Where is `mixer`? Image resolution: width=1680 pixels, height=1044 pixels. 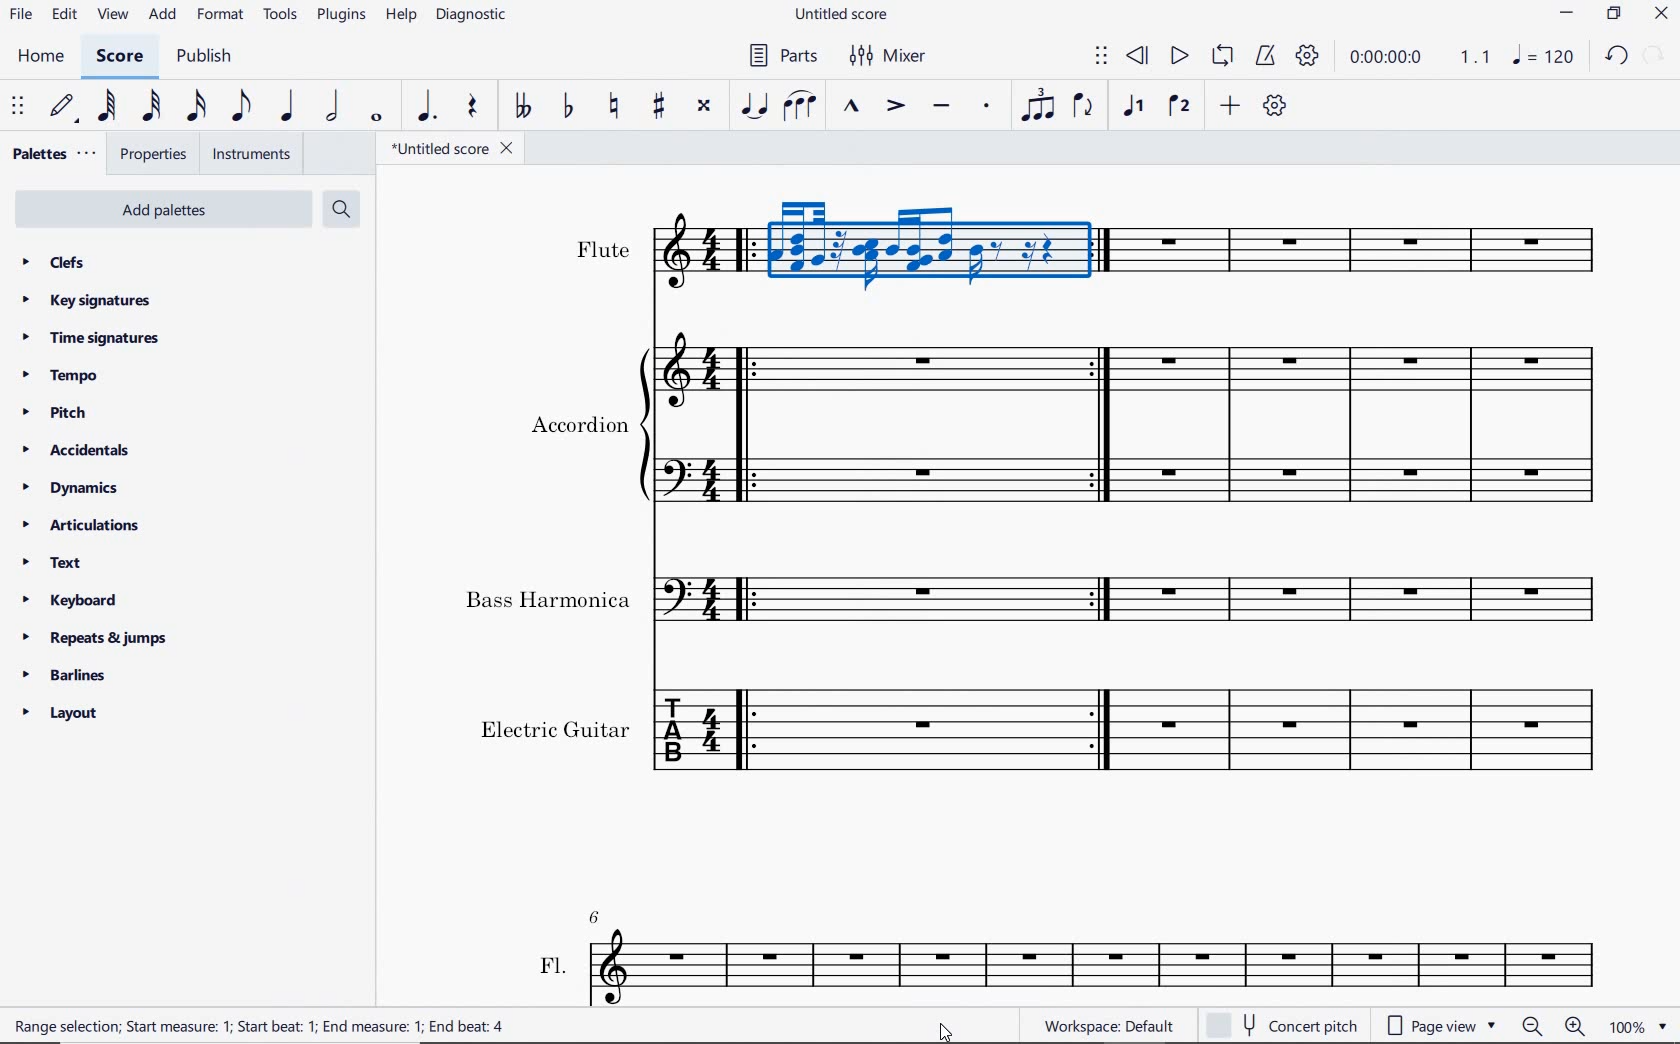 mixer is located at coordinates (898, 56).